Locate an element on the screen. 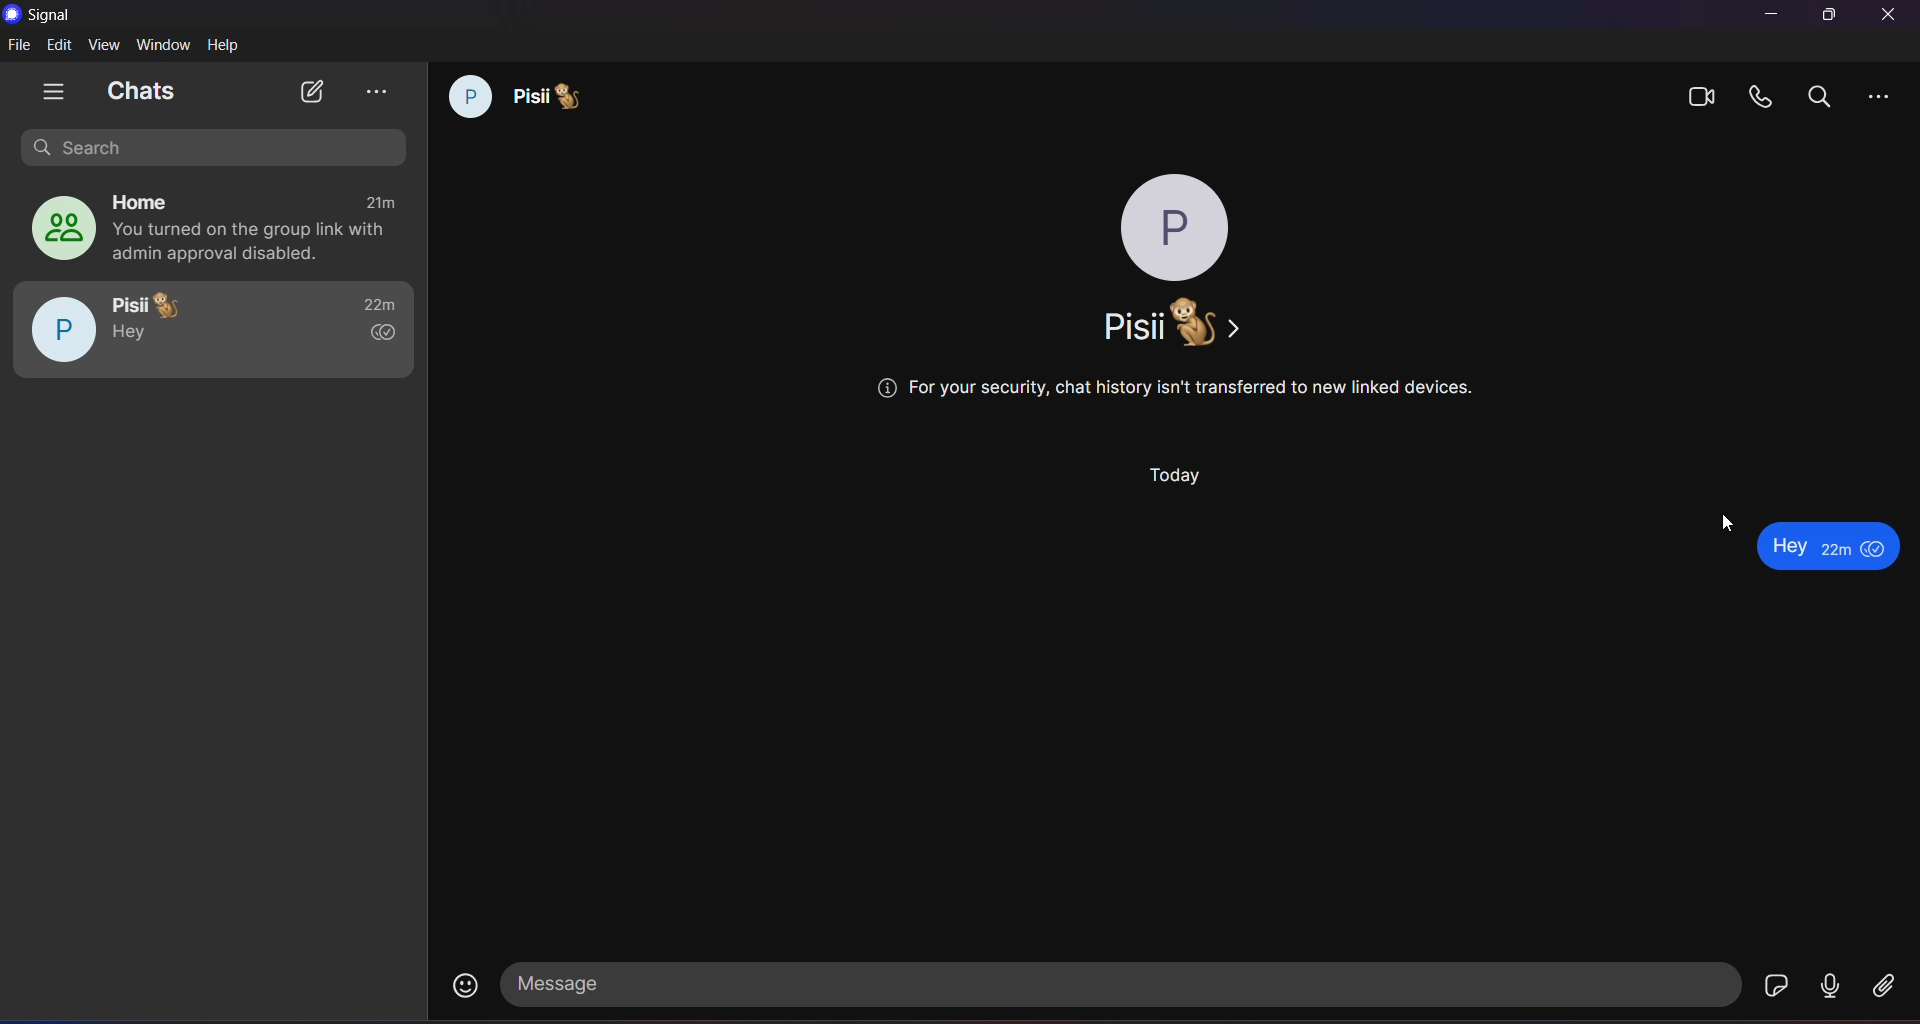 This screenshot has width=1920, height=1024. file share is located at coordinates (1886, 989).